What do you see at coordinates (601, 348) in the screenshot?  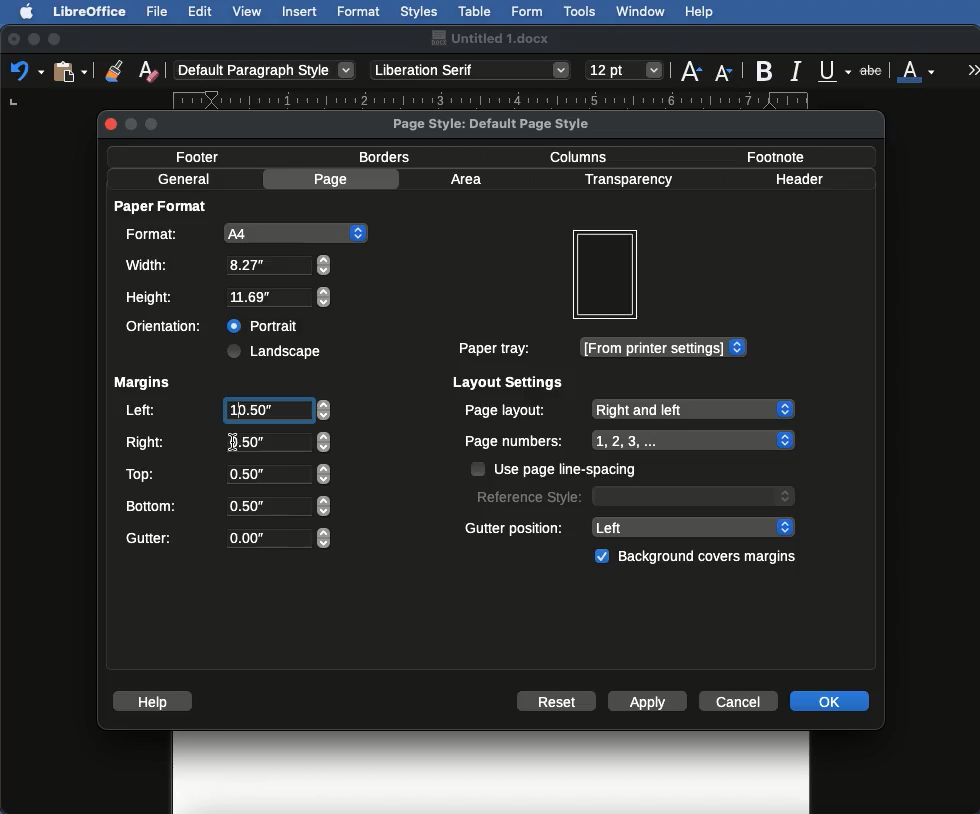 I see `Paper tray` at bounding box center [601, 348].